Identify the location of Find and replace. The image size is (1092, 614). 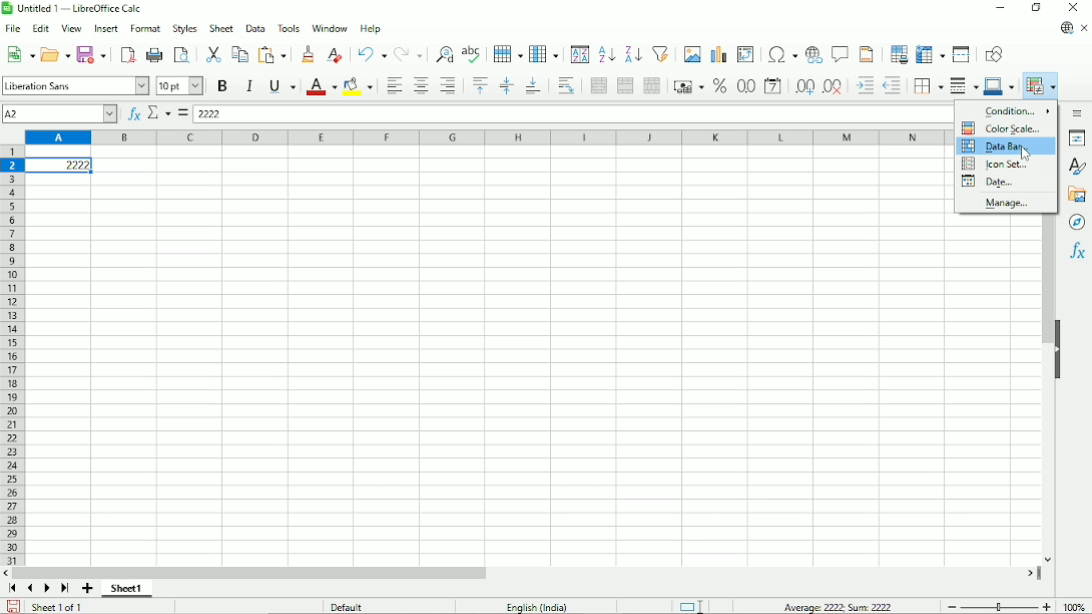
(441, 55).